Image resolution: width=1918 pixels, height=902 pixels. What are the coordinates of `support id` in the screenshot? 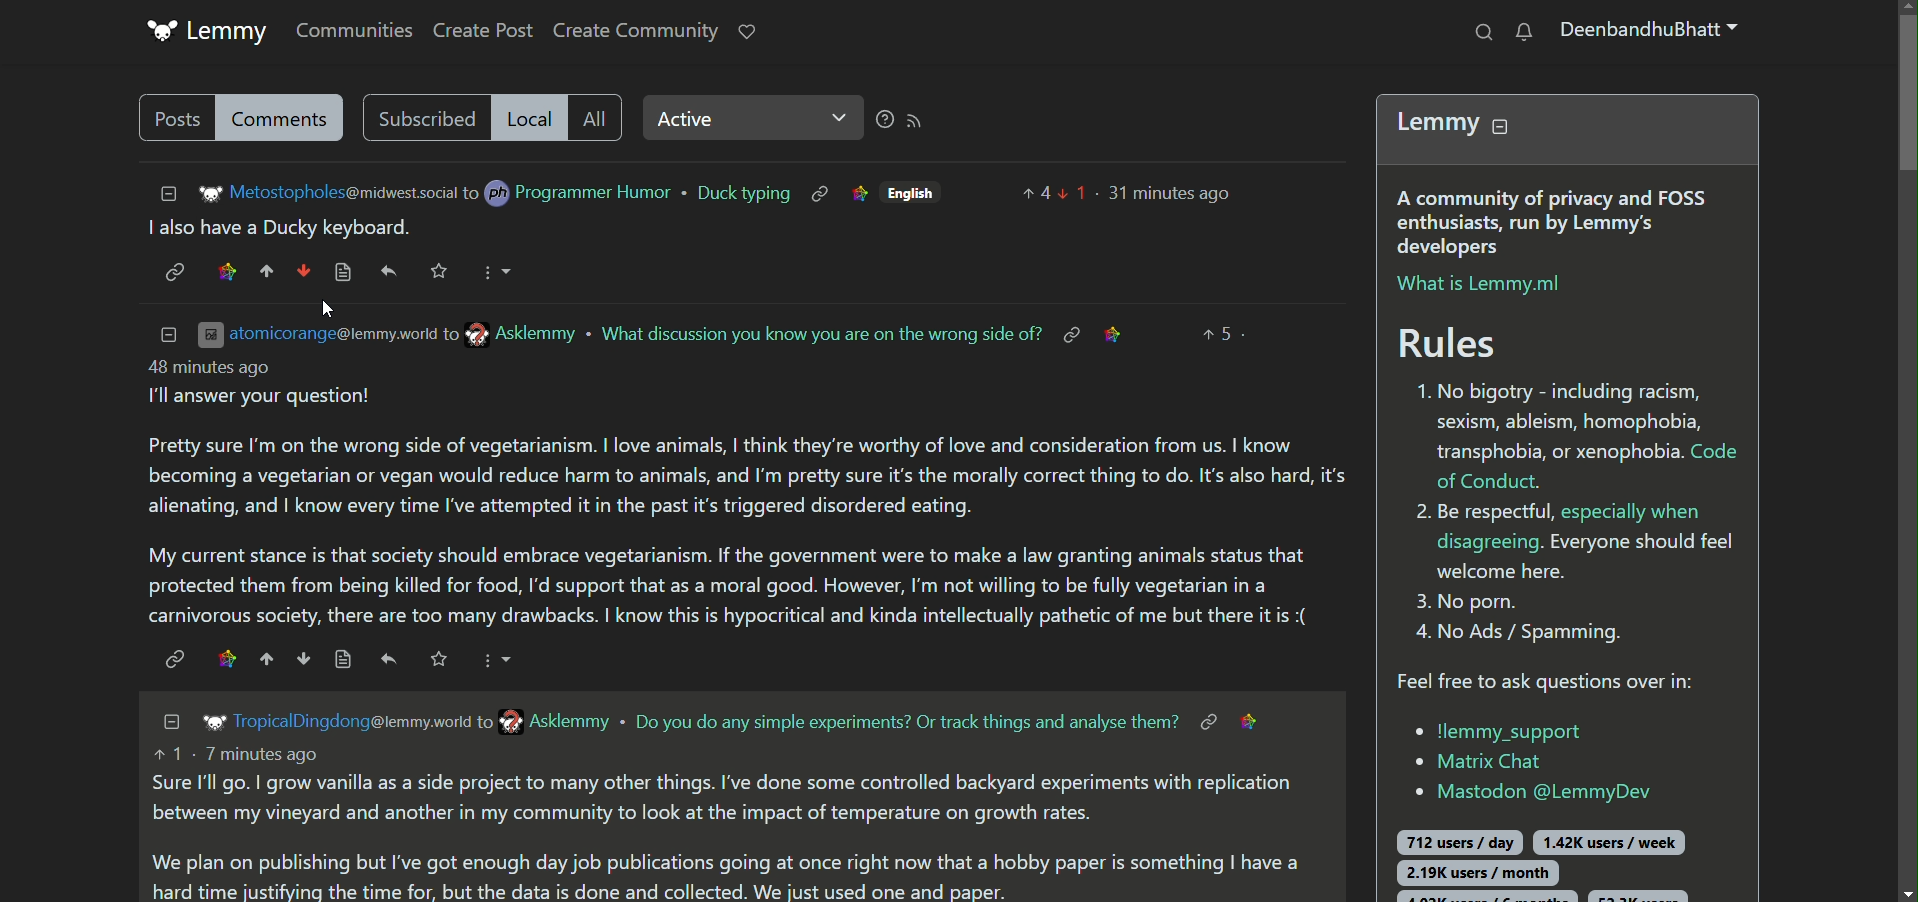 It's located at (1525, 792).